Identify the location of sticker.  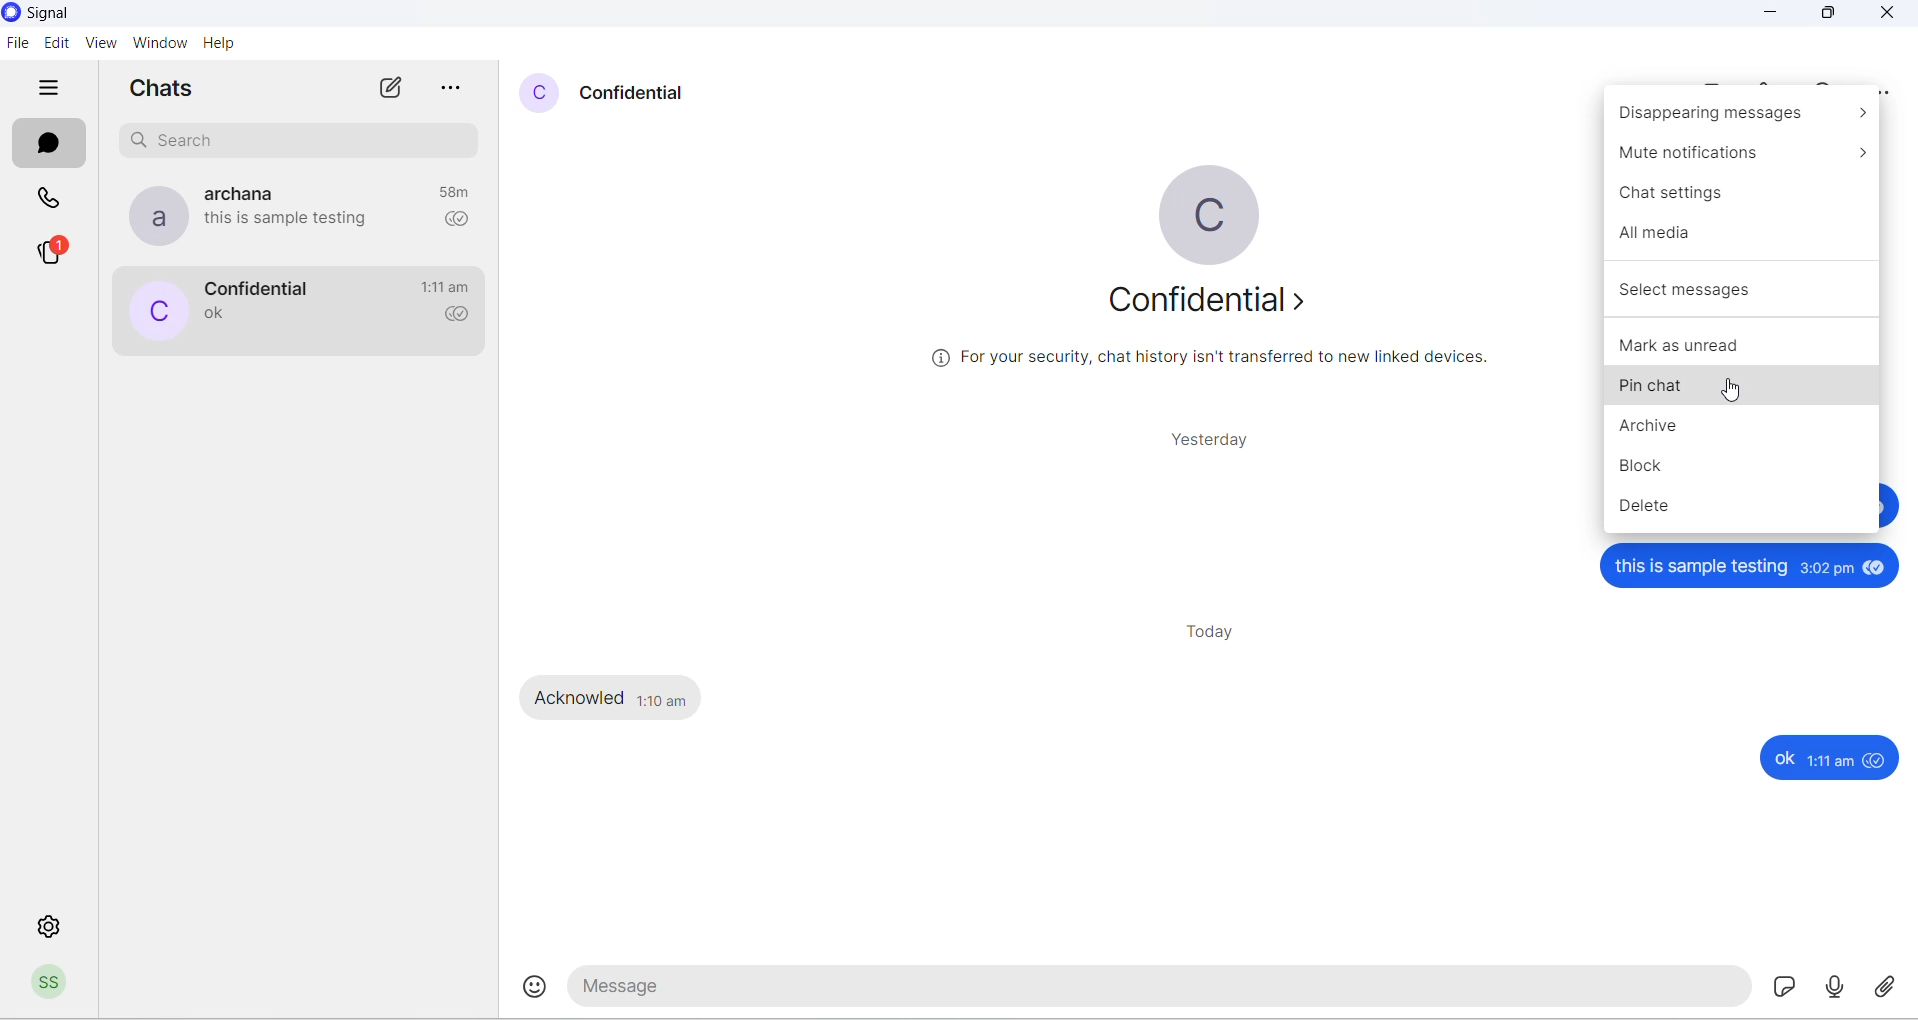
(1781, 989).